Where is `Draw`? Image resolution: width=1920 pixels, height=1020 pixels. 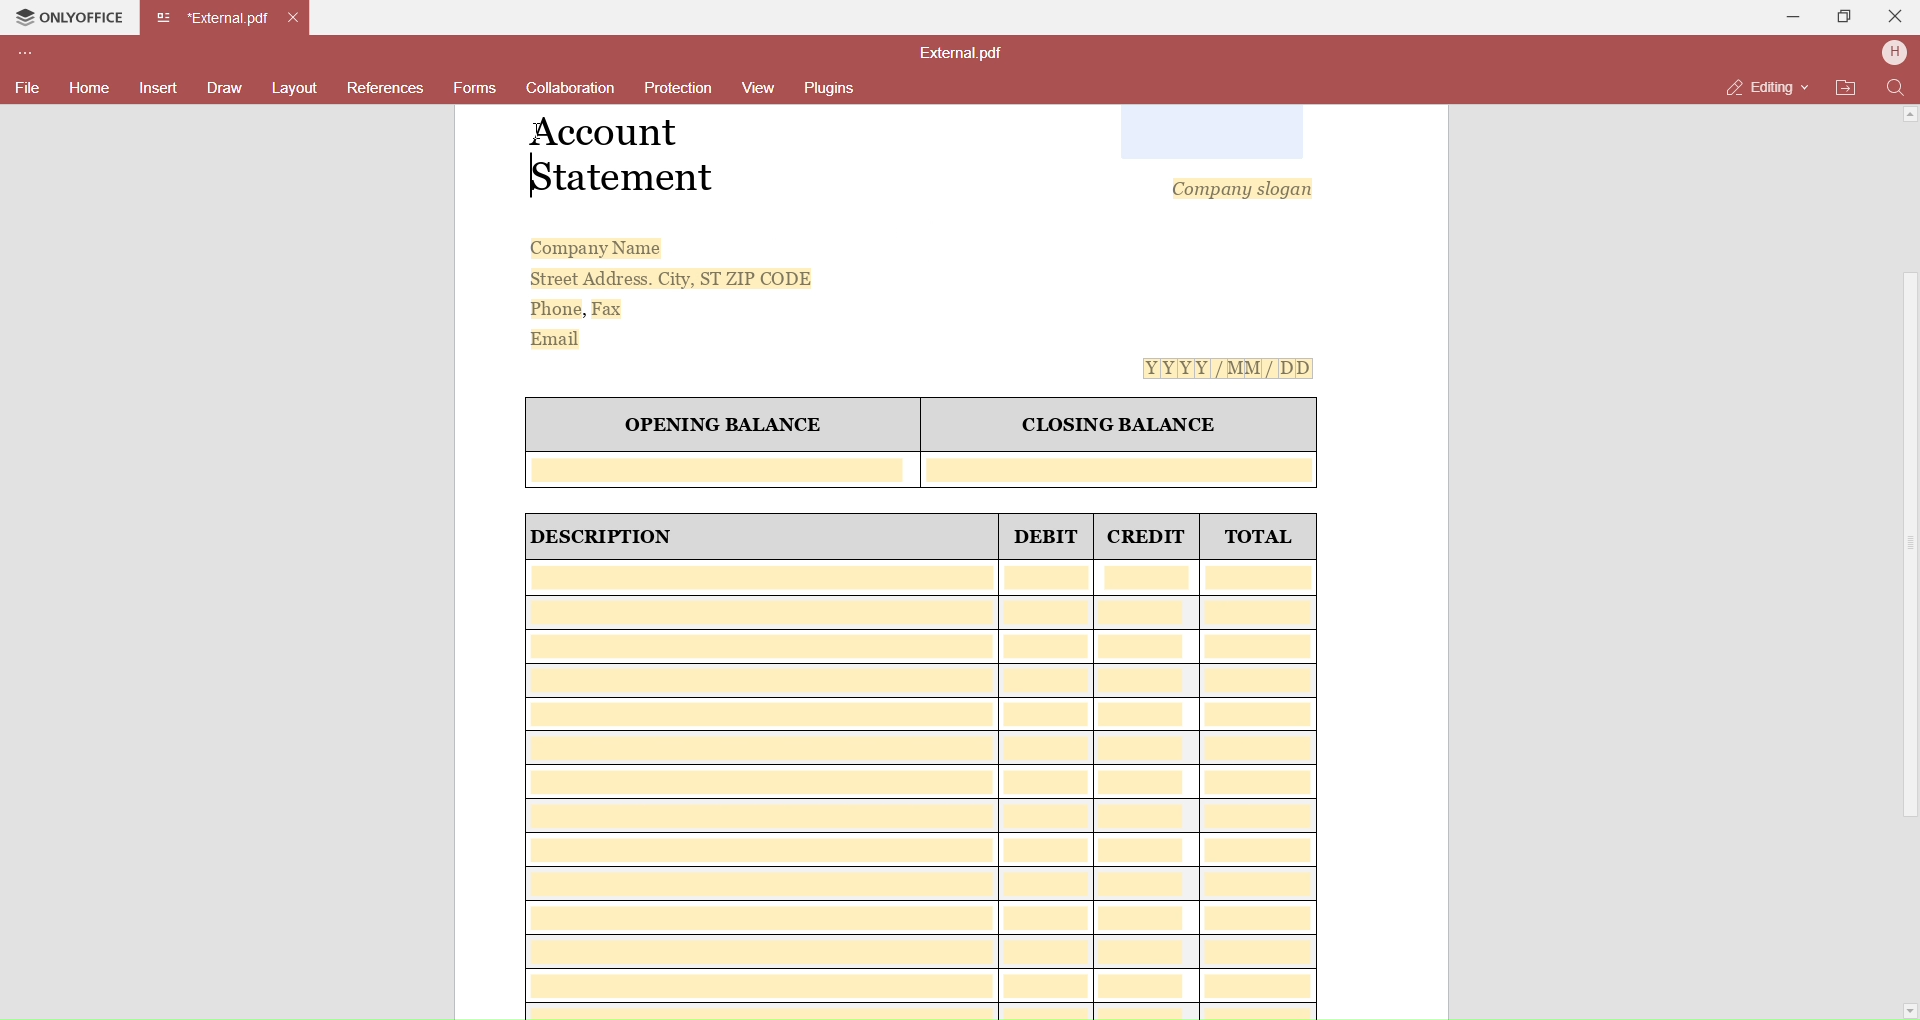 Draw is located at coordinates (226, 86).